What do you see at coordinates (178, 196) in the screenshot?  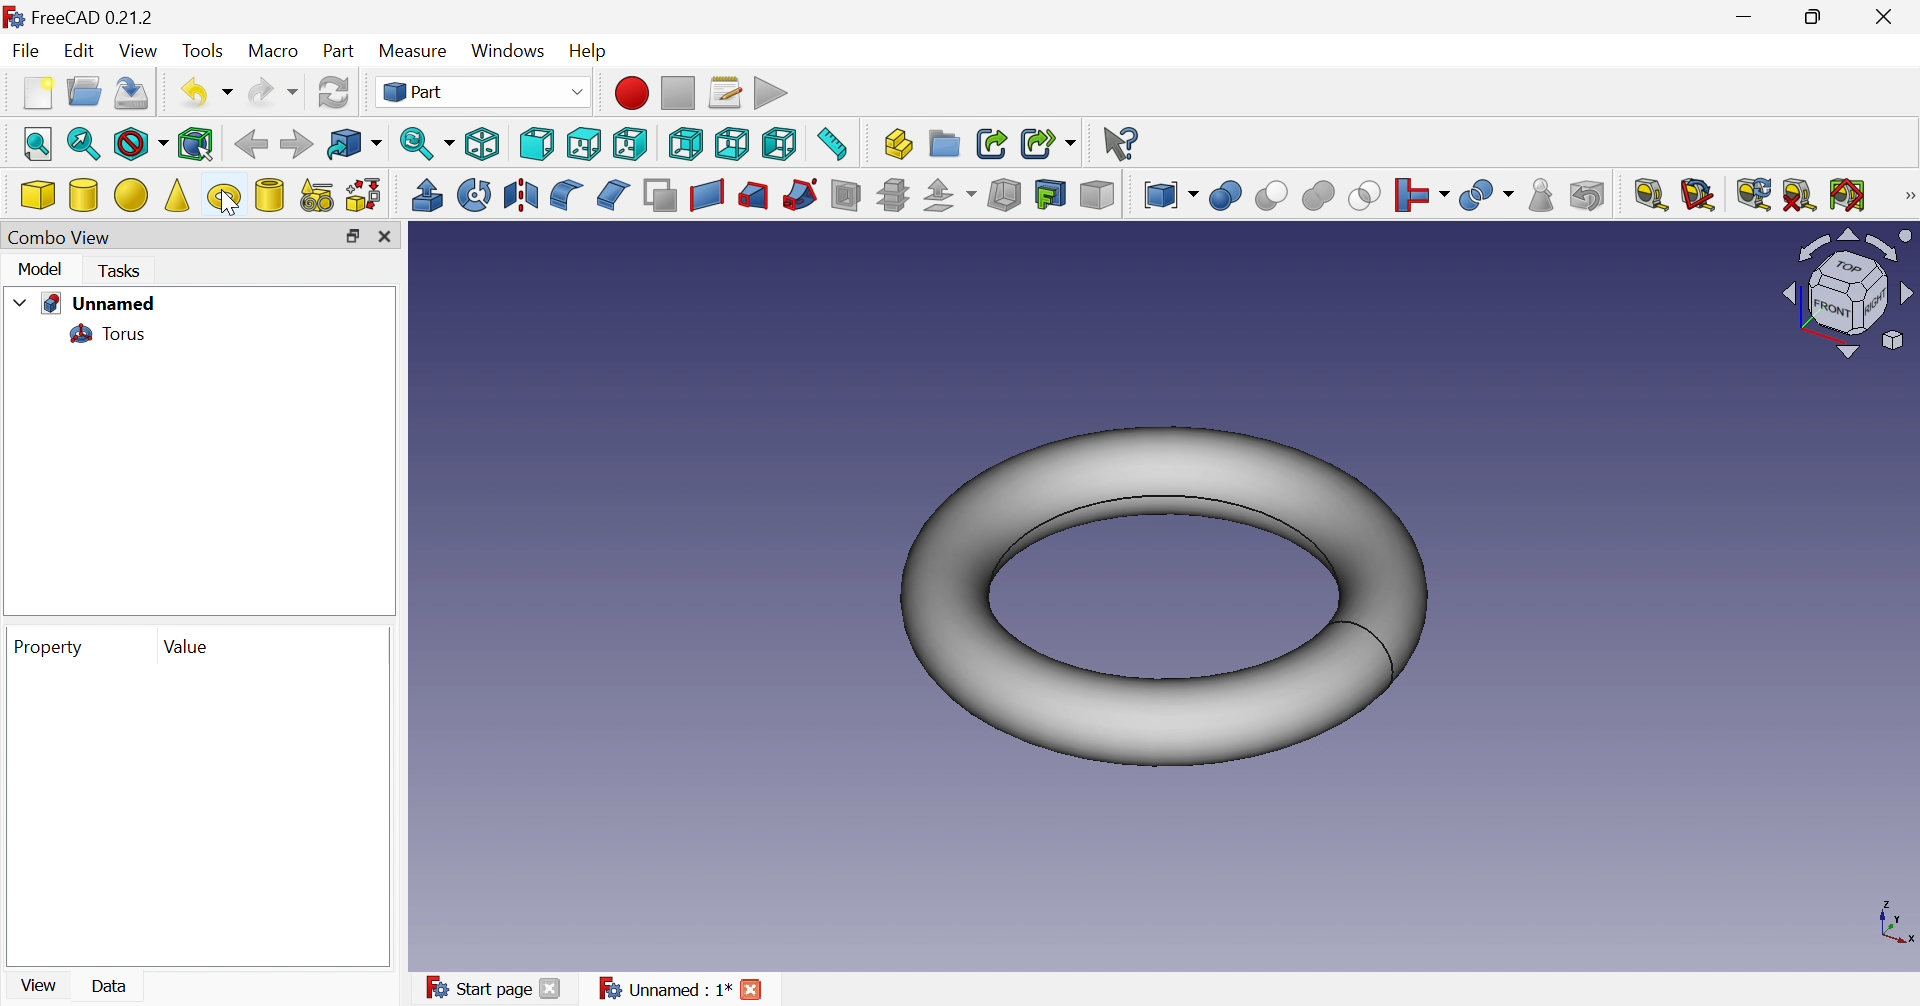 I see `Cone` at bounding box center [178, 196].